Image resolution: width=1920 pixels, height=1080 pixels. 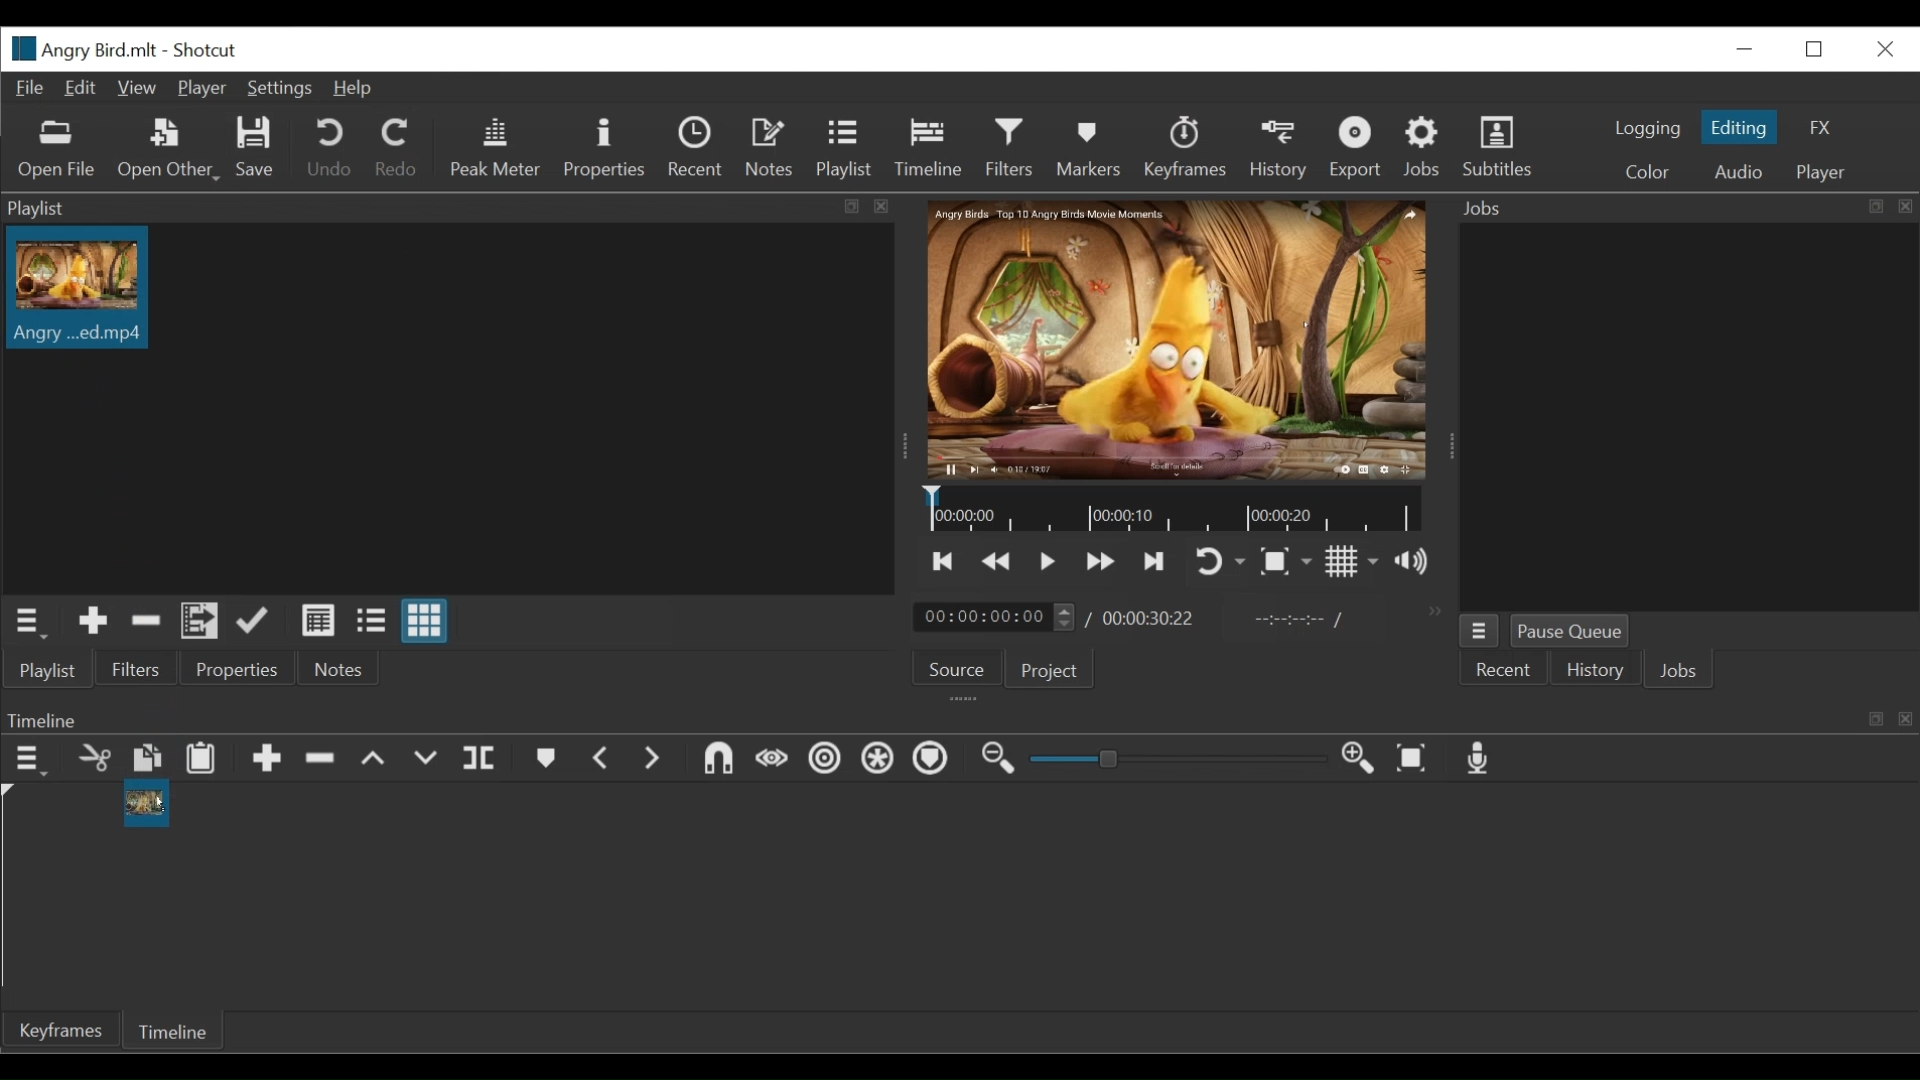 I want to click on Subtitles, so click(x=1501, y=144).